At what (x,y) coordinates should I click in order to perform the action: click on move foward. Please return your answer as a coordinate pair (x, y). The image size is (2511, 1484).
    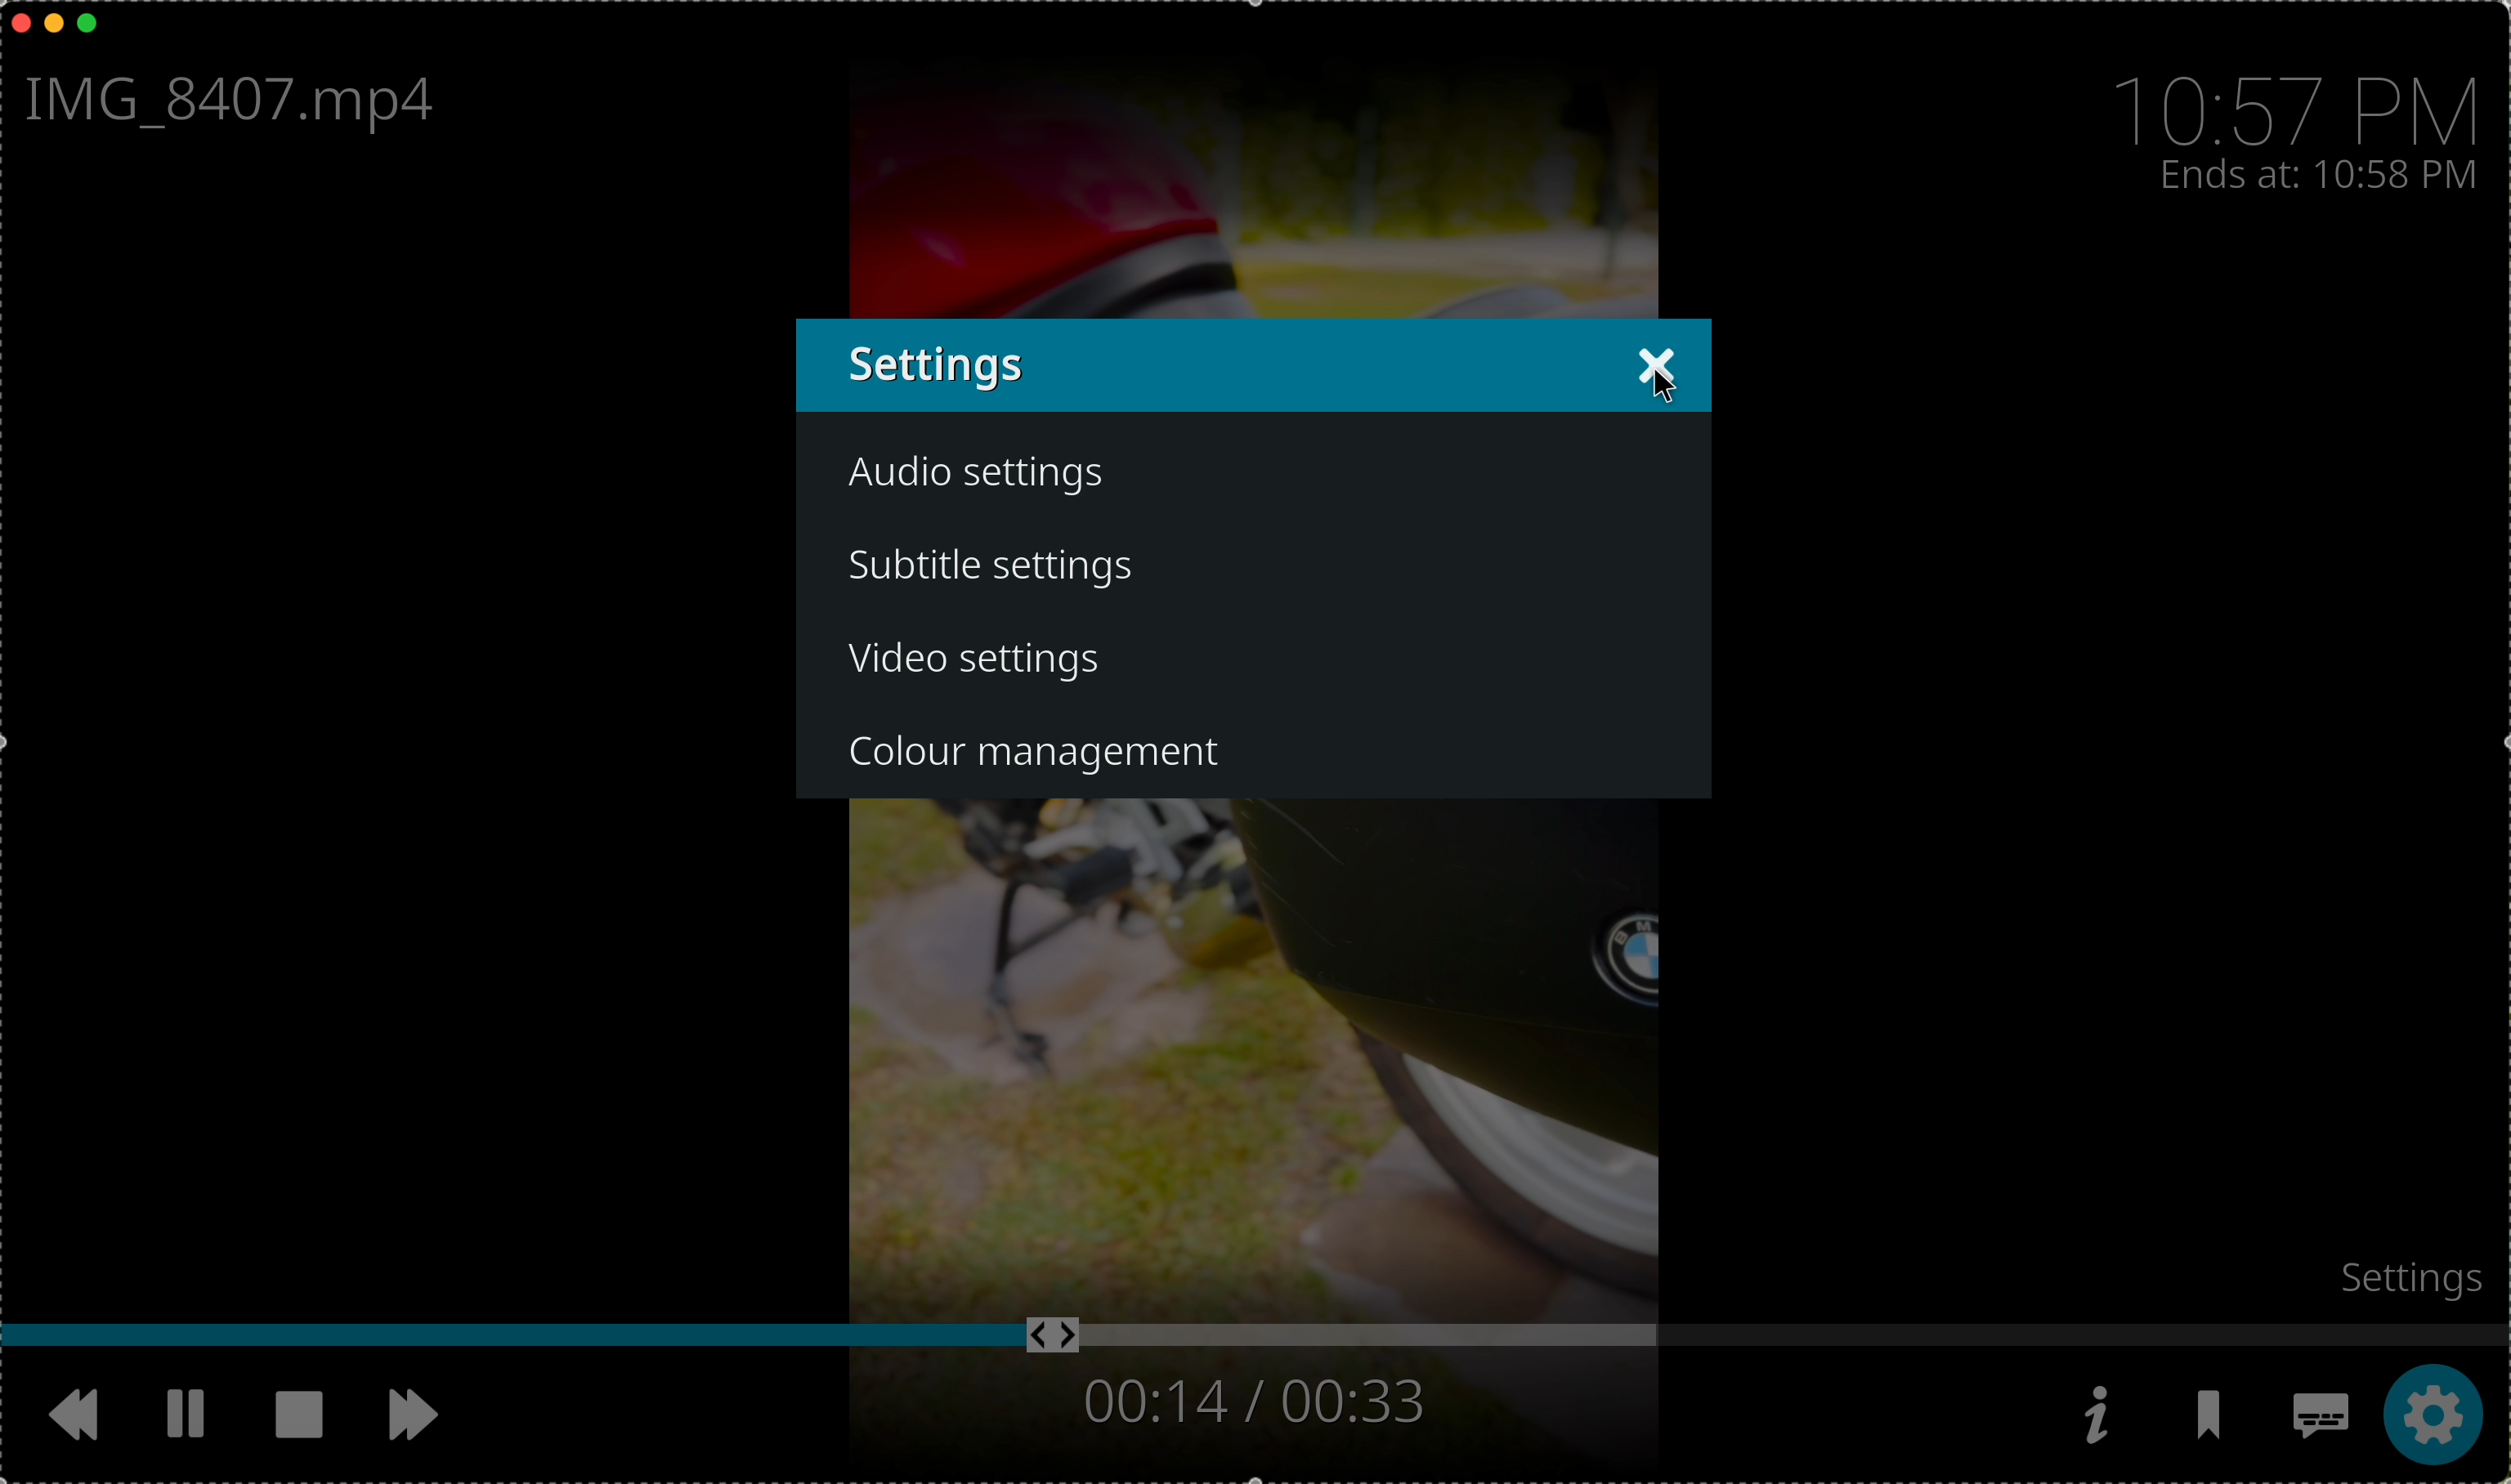
    Looking at the image, I should click on (414, 1416).